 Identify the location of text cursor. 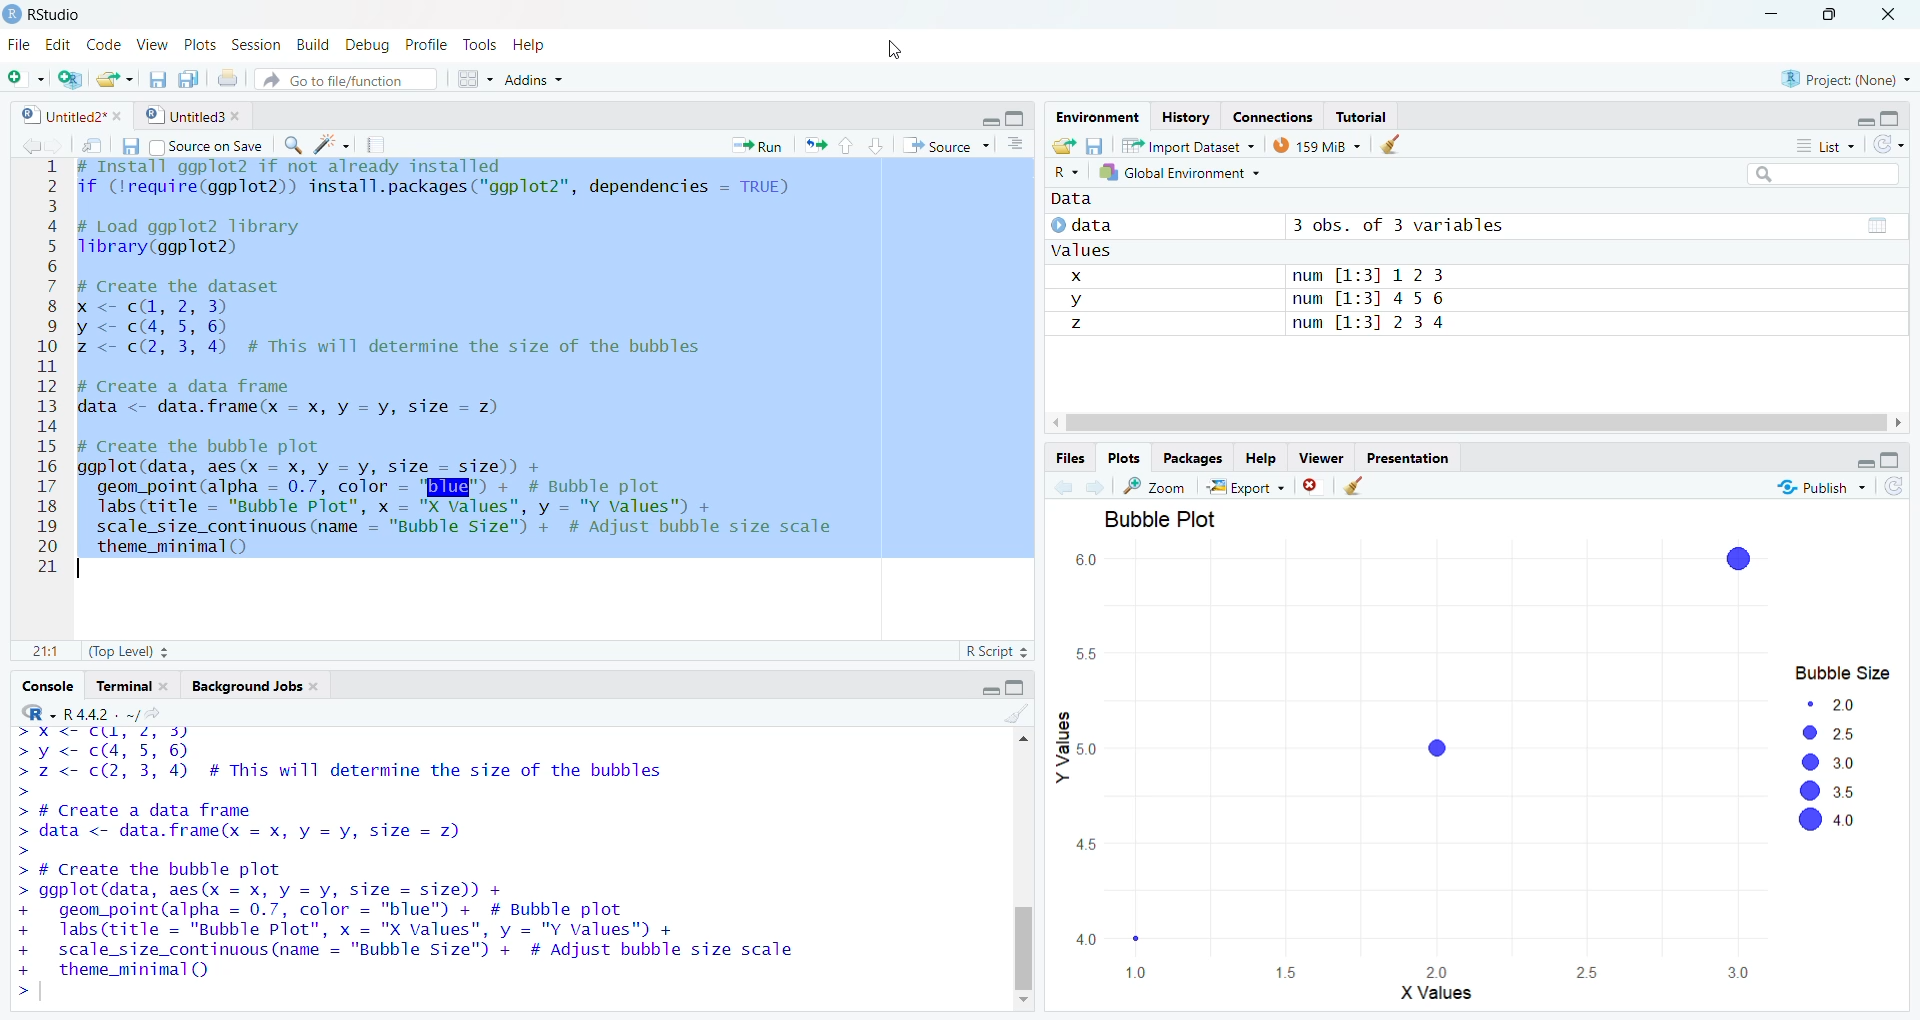
(86, 568).